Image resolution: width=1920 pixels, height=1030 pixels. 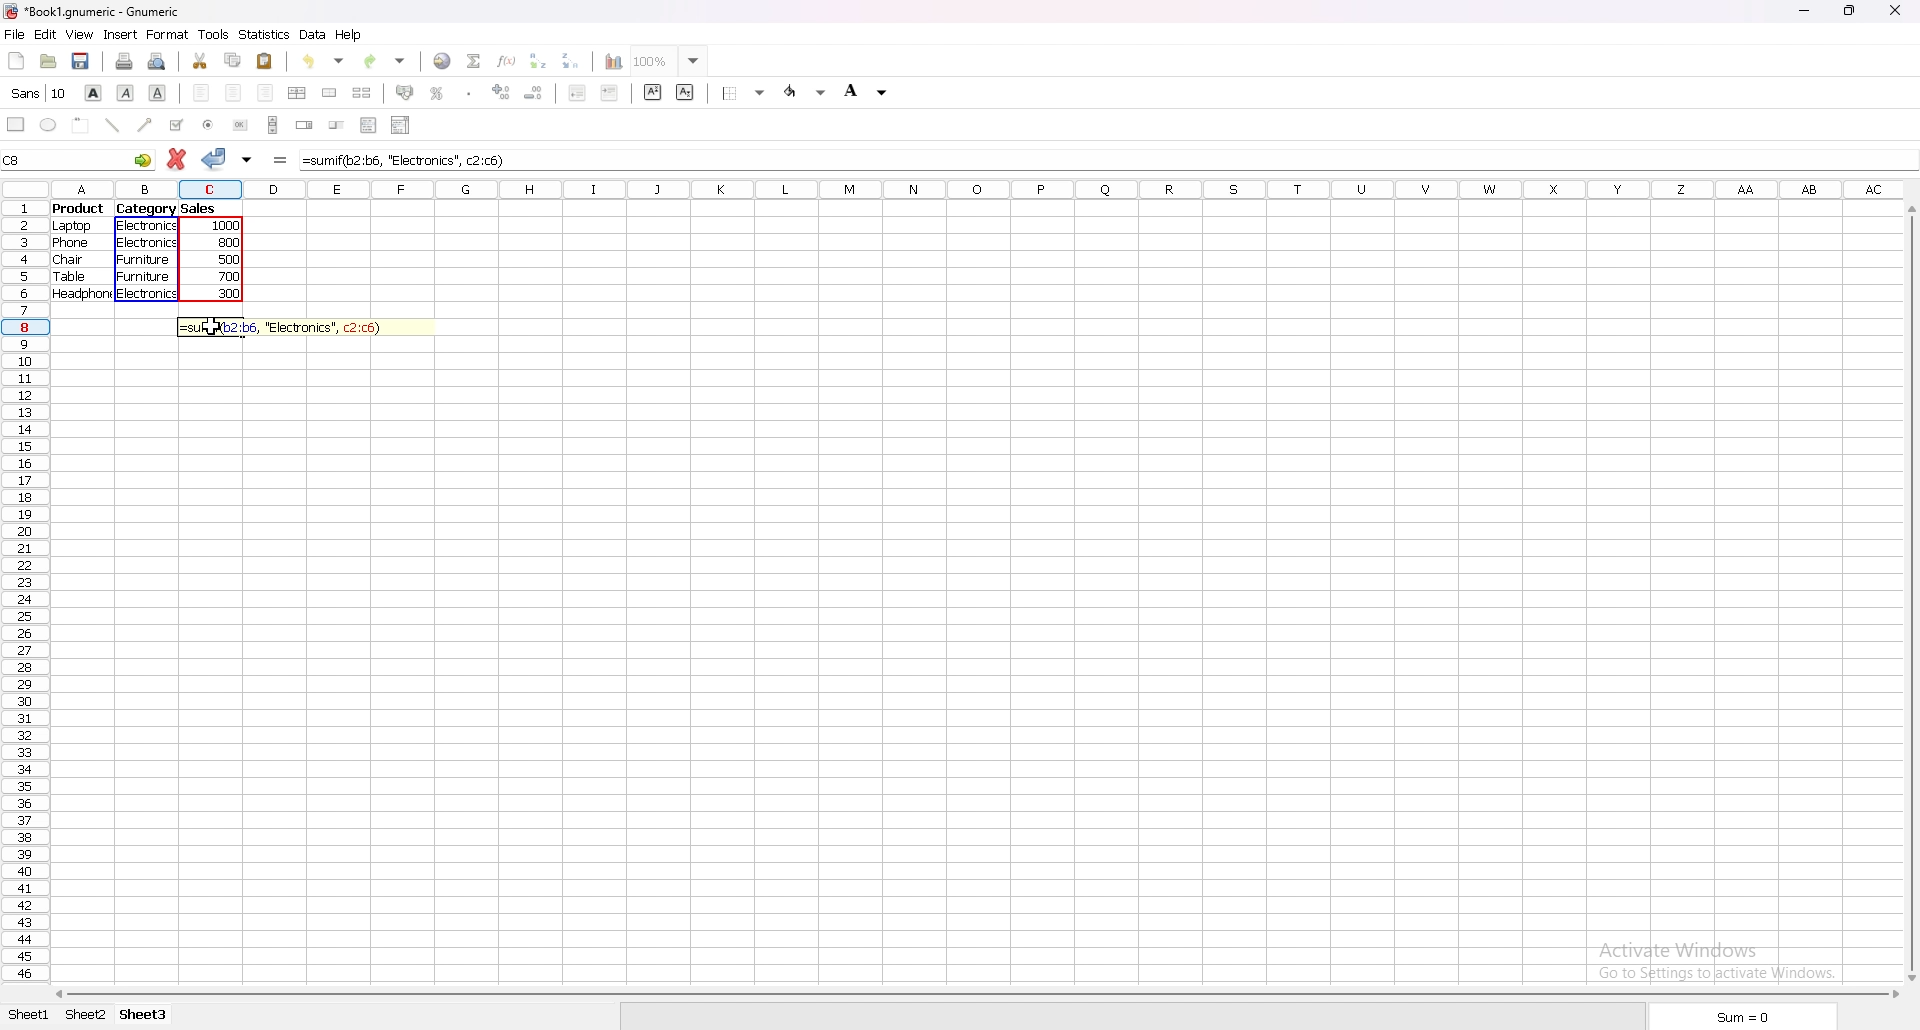 What do you see at coordinates (285, 327) in the screenshot?
I see `formula` at bounding box center [285, 327].